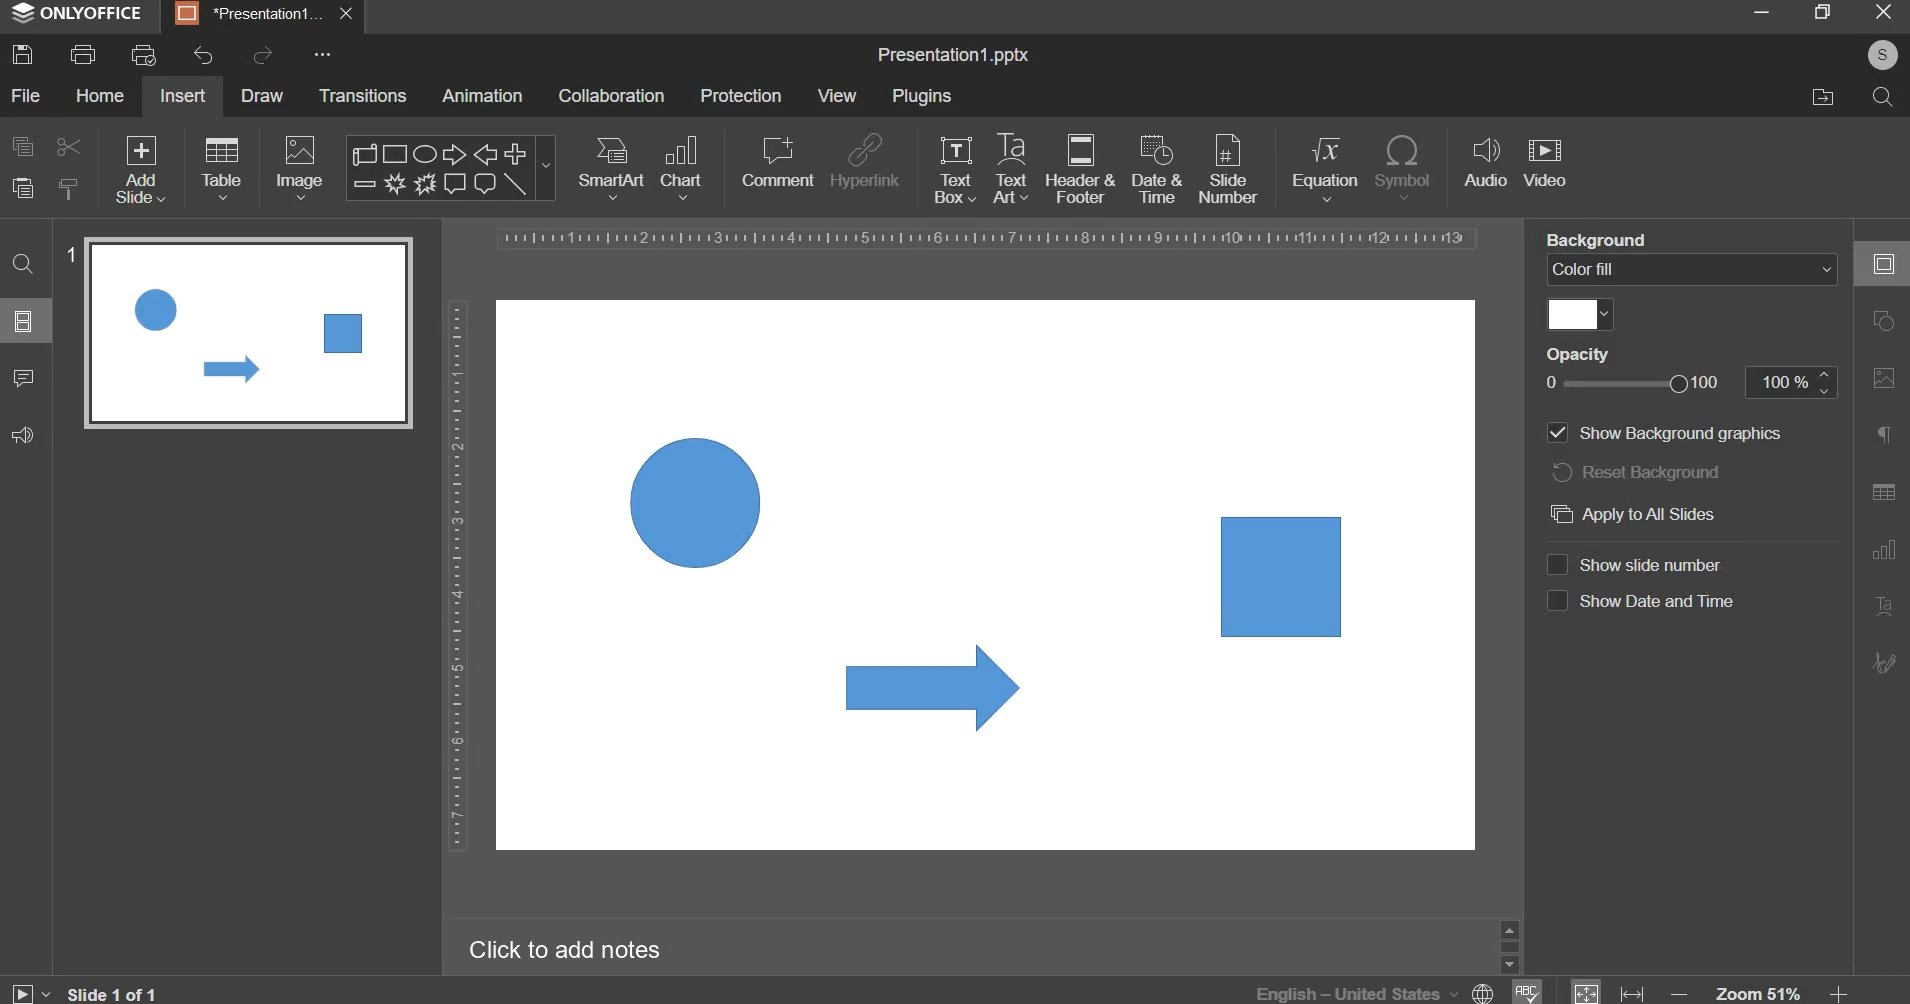 The height and width of the screenshot is (1004, 1910). Describe the element at coordinates (1883, 662) in the screenshot. I see `signature ` at that location.